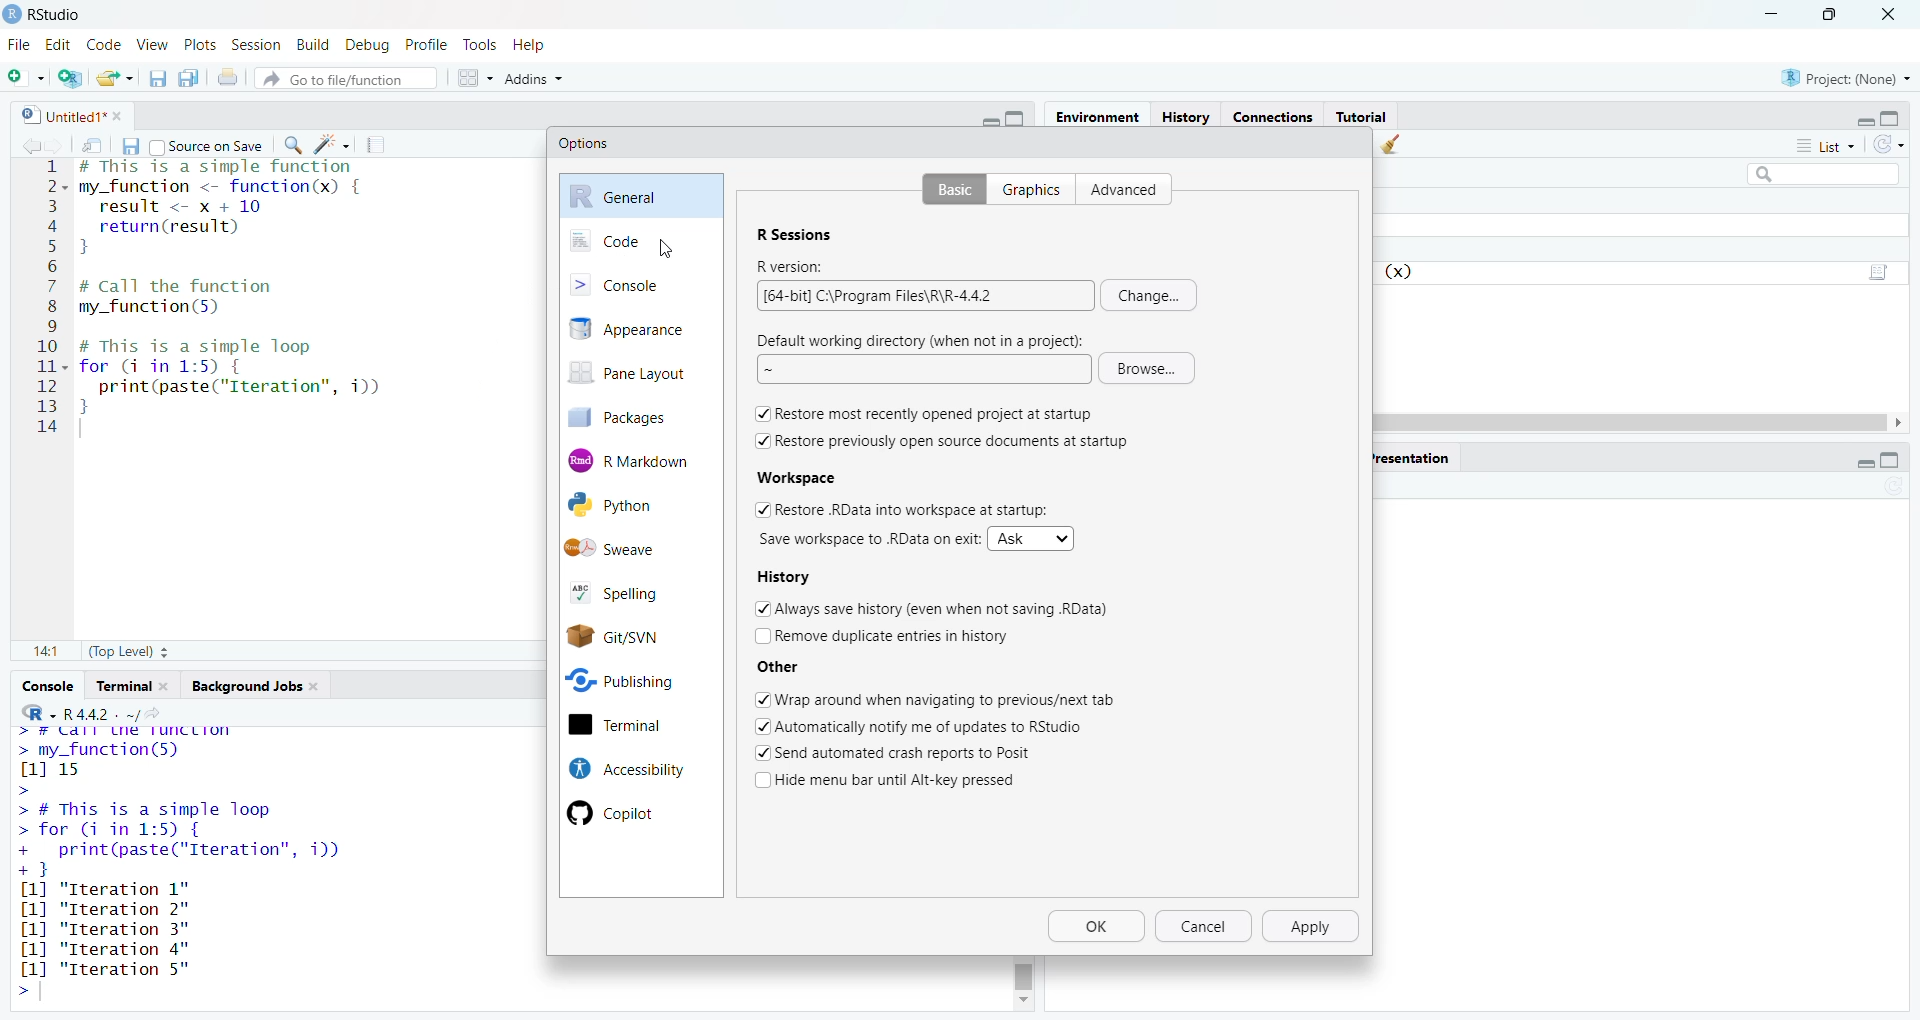 The width and height of the screenshot is (1920, 1020). What do you see at coordinates (381, 142) in the screenshot?
I see `compile report` at bounding box center [381, 142].